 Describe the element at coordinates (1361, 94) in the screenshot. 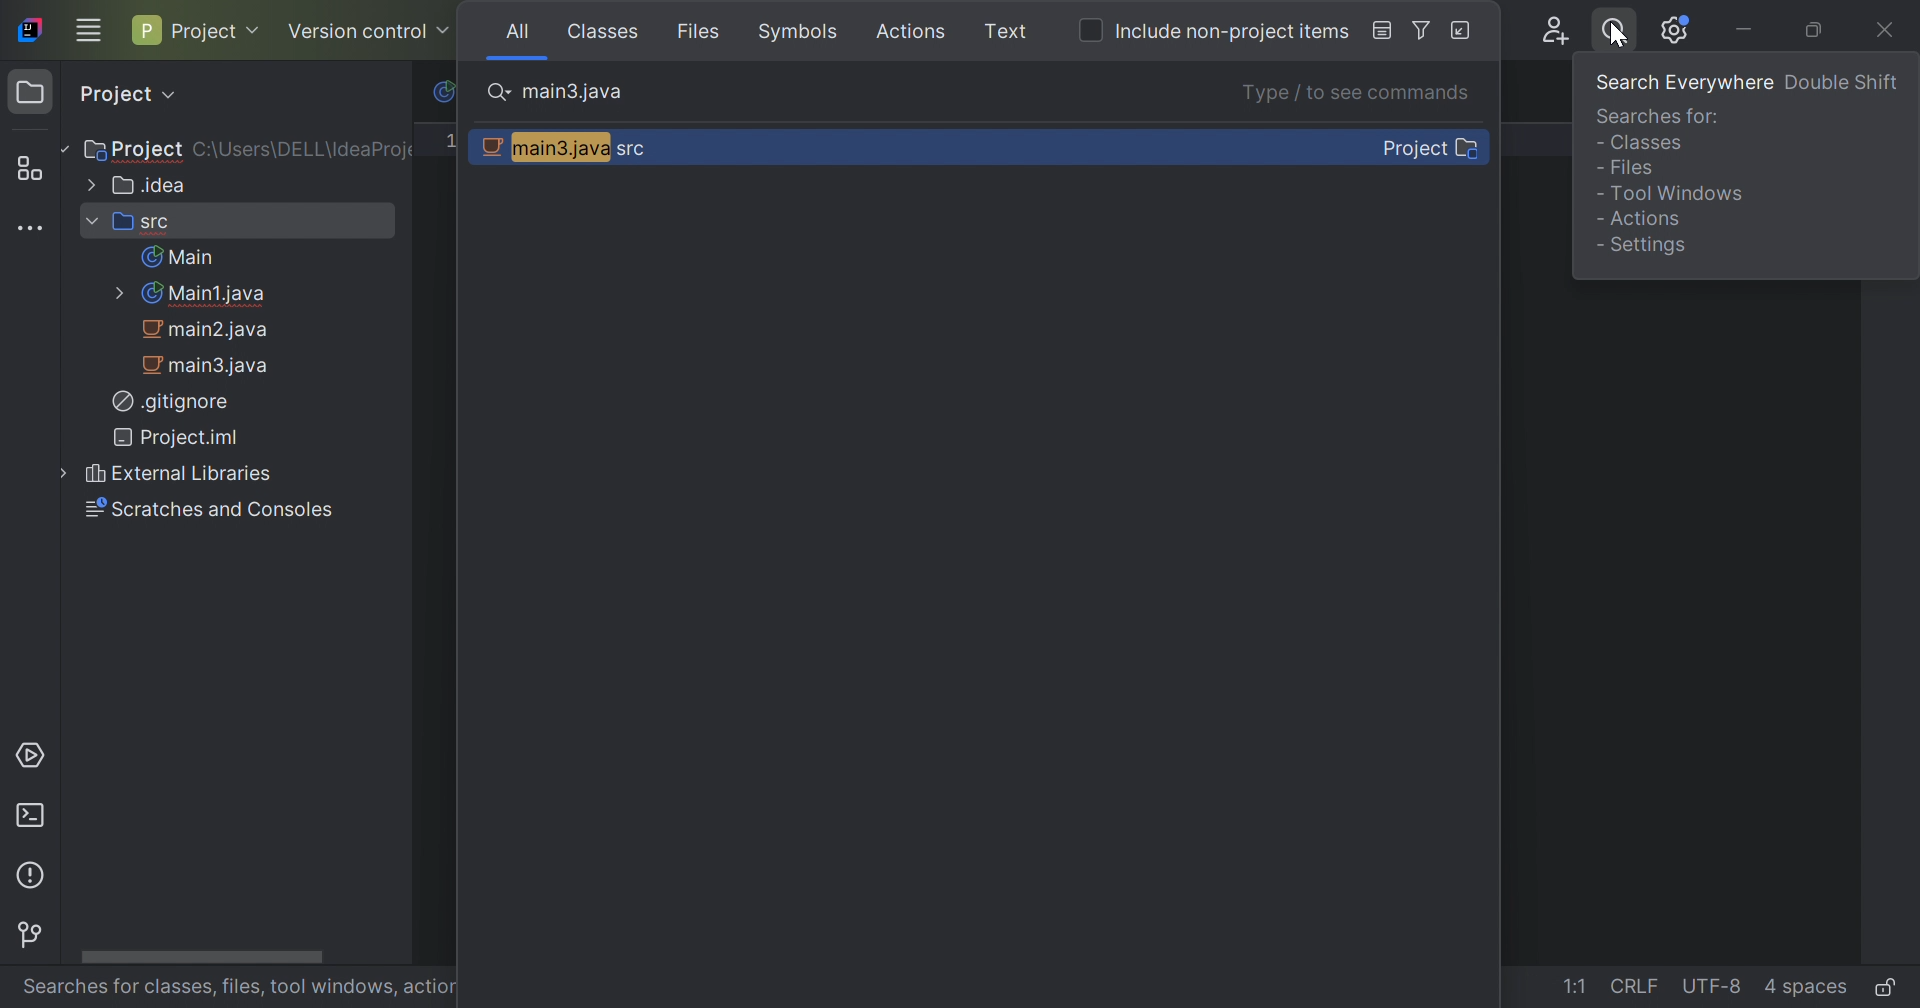

I see `Type / to see commands` at that location.